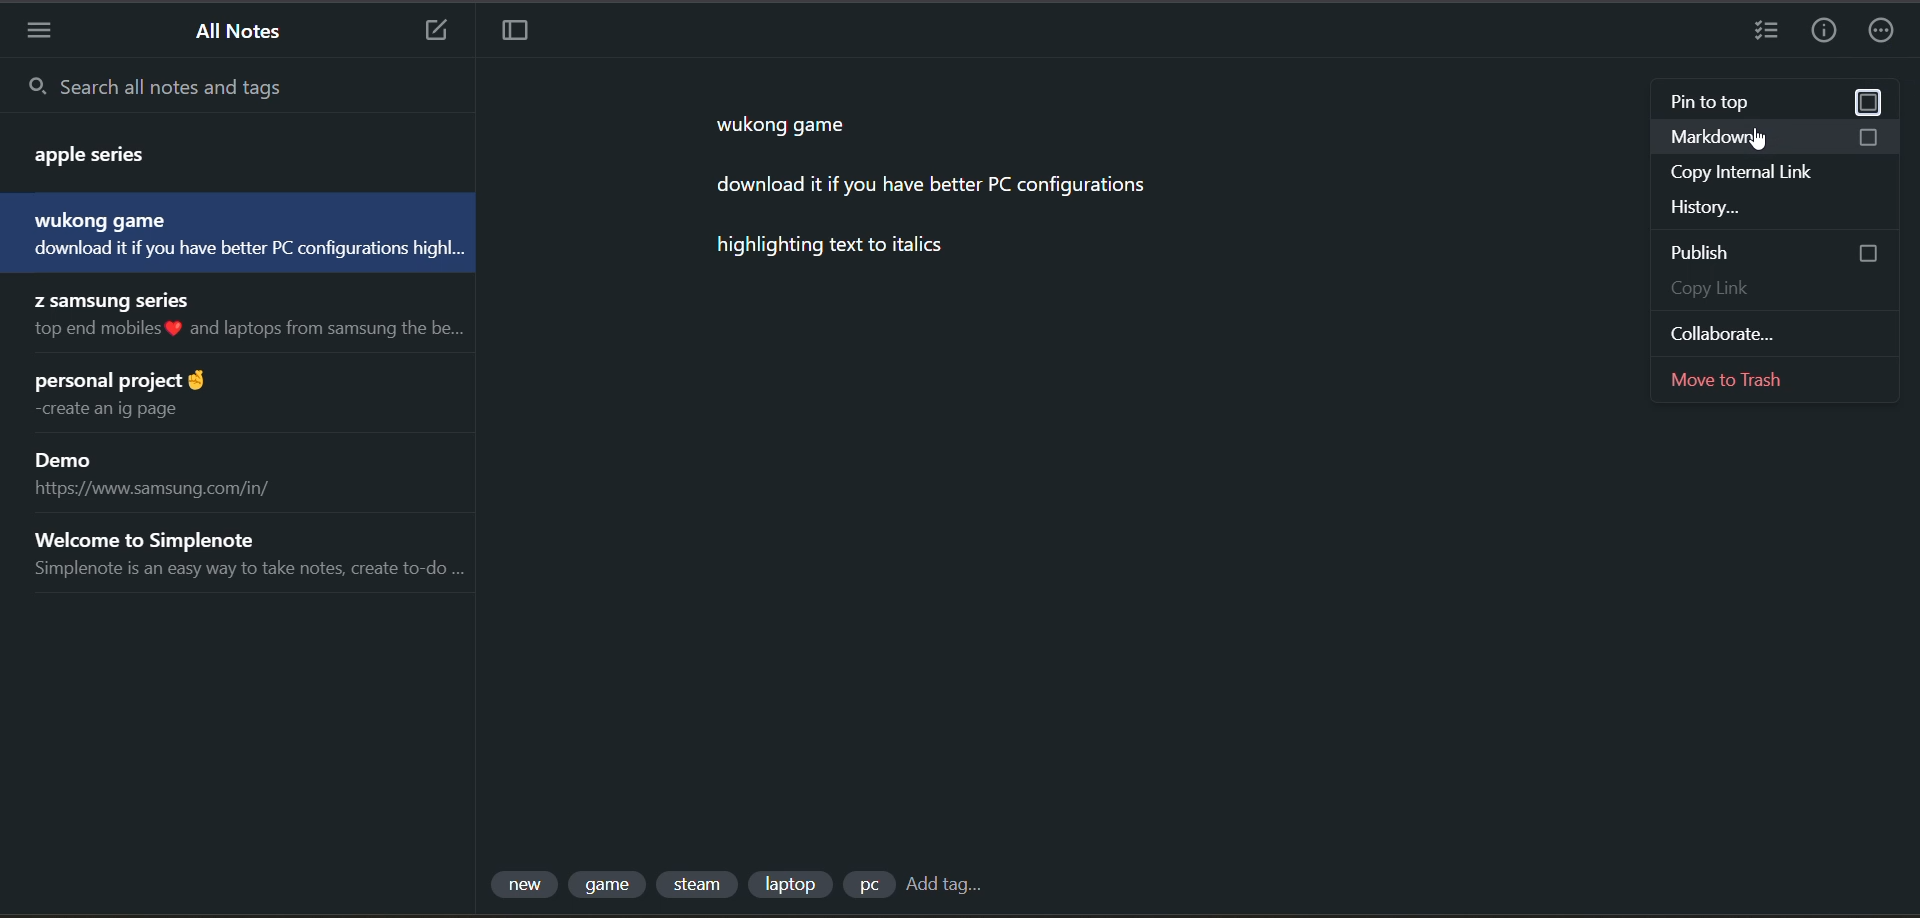  I want to click on note title and preview, so click(220, 149).